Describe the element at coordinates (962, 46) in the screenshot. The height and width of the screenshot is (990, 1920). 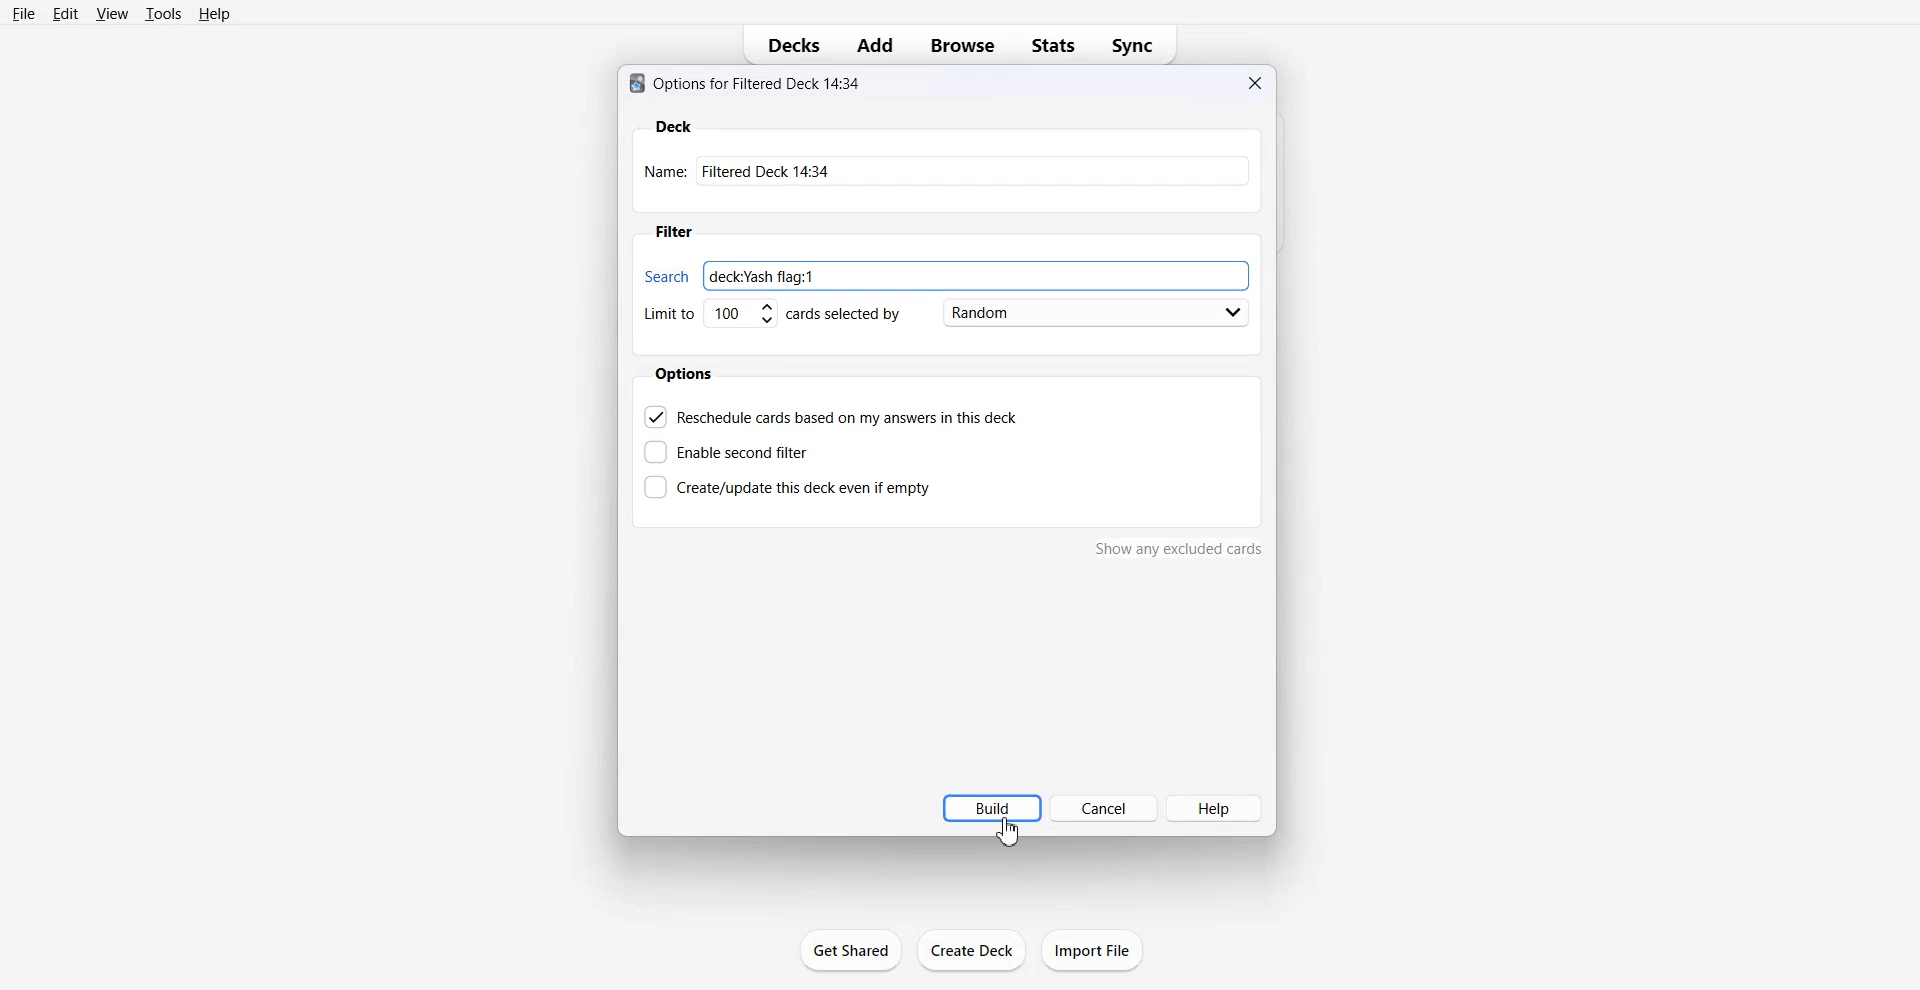
I see `Browse` at that location.